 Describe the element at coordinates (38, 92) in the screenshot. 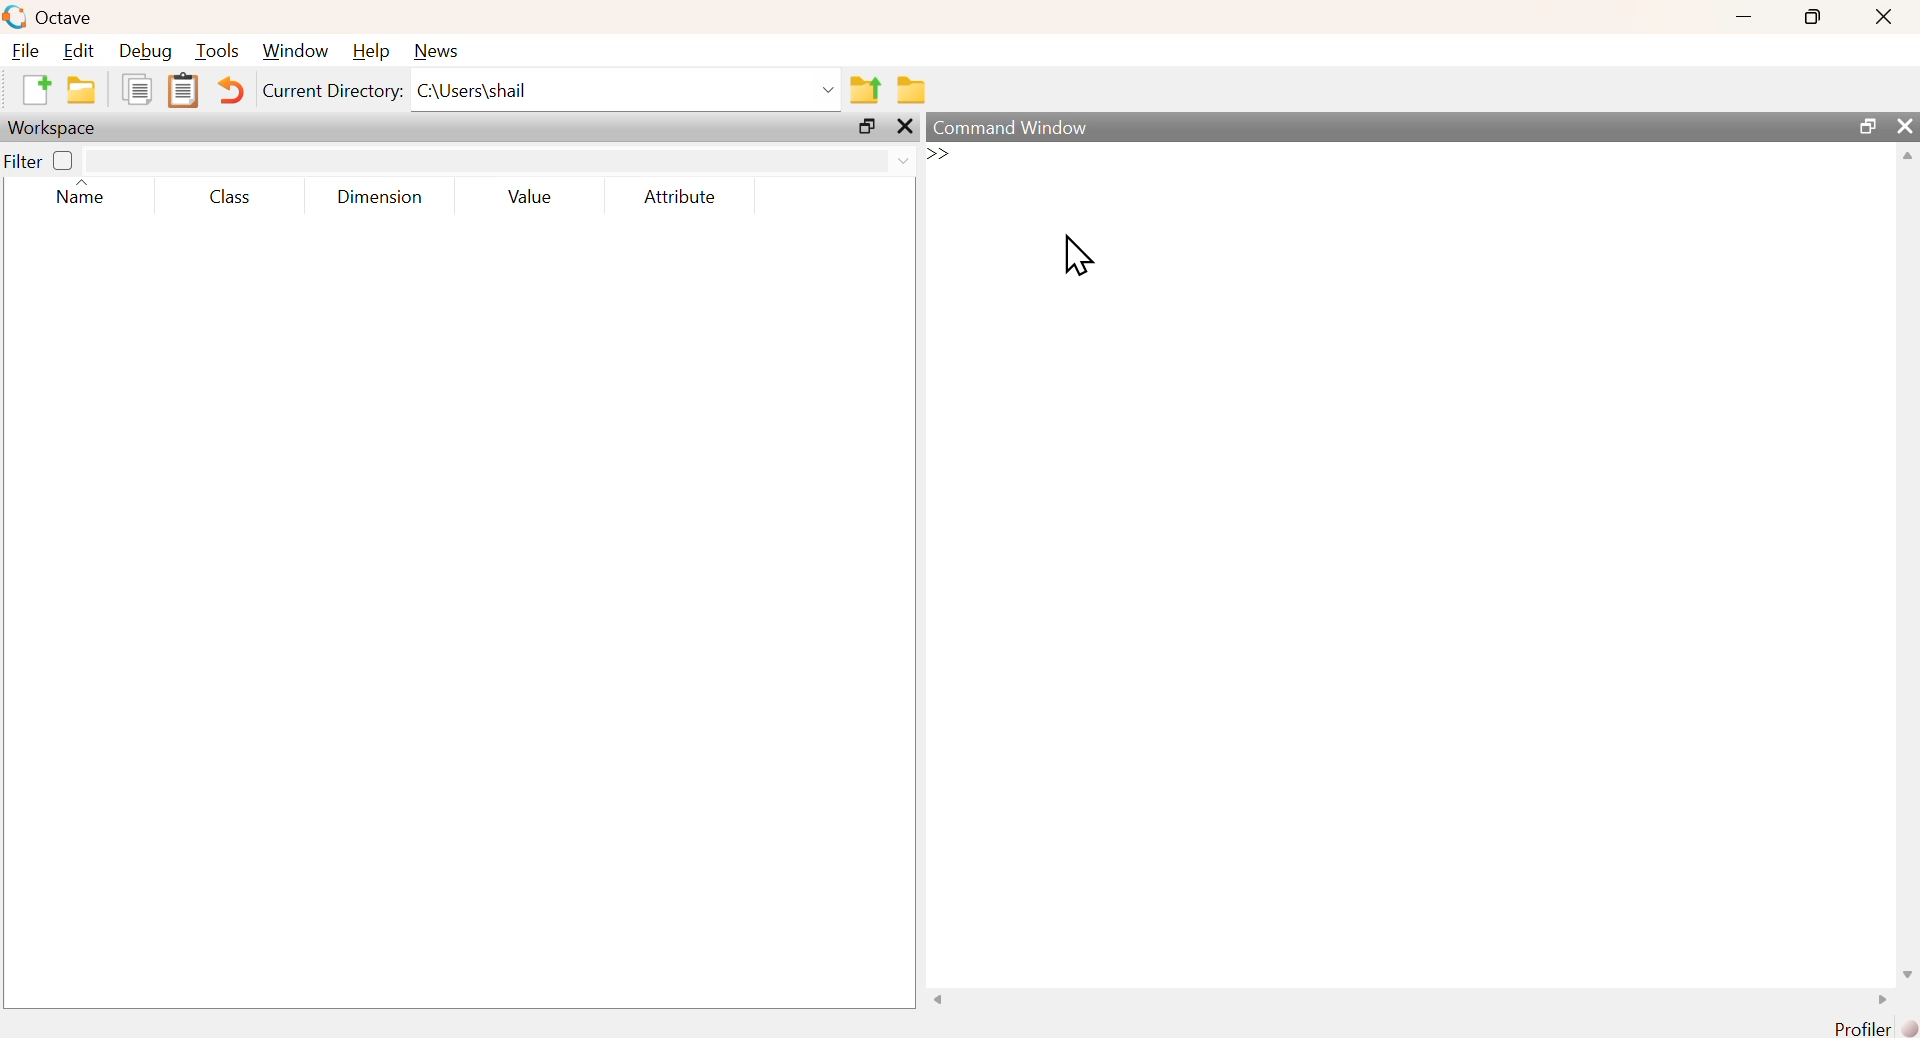

I see `new script` at that location.